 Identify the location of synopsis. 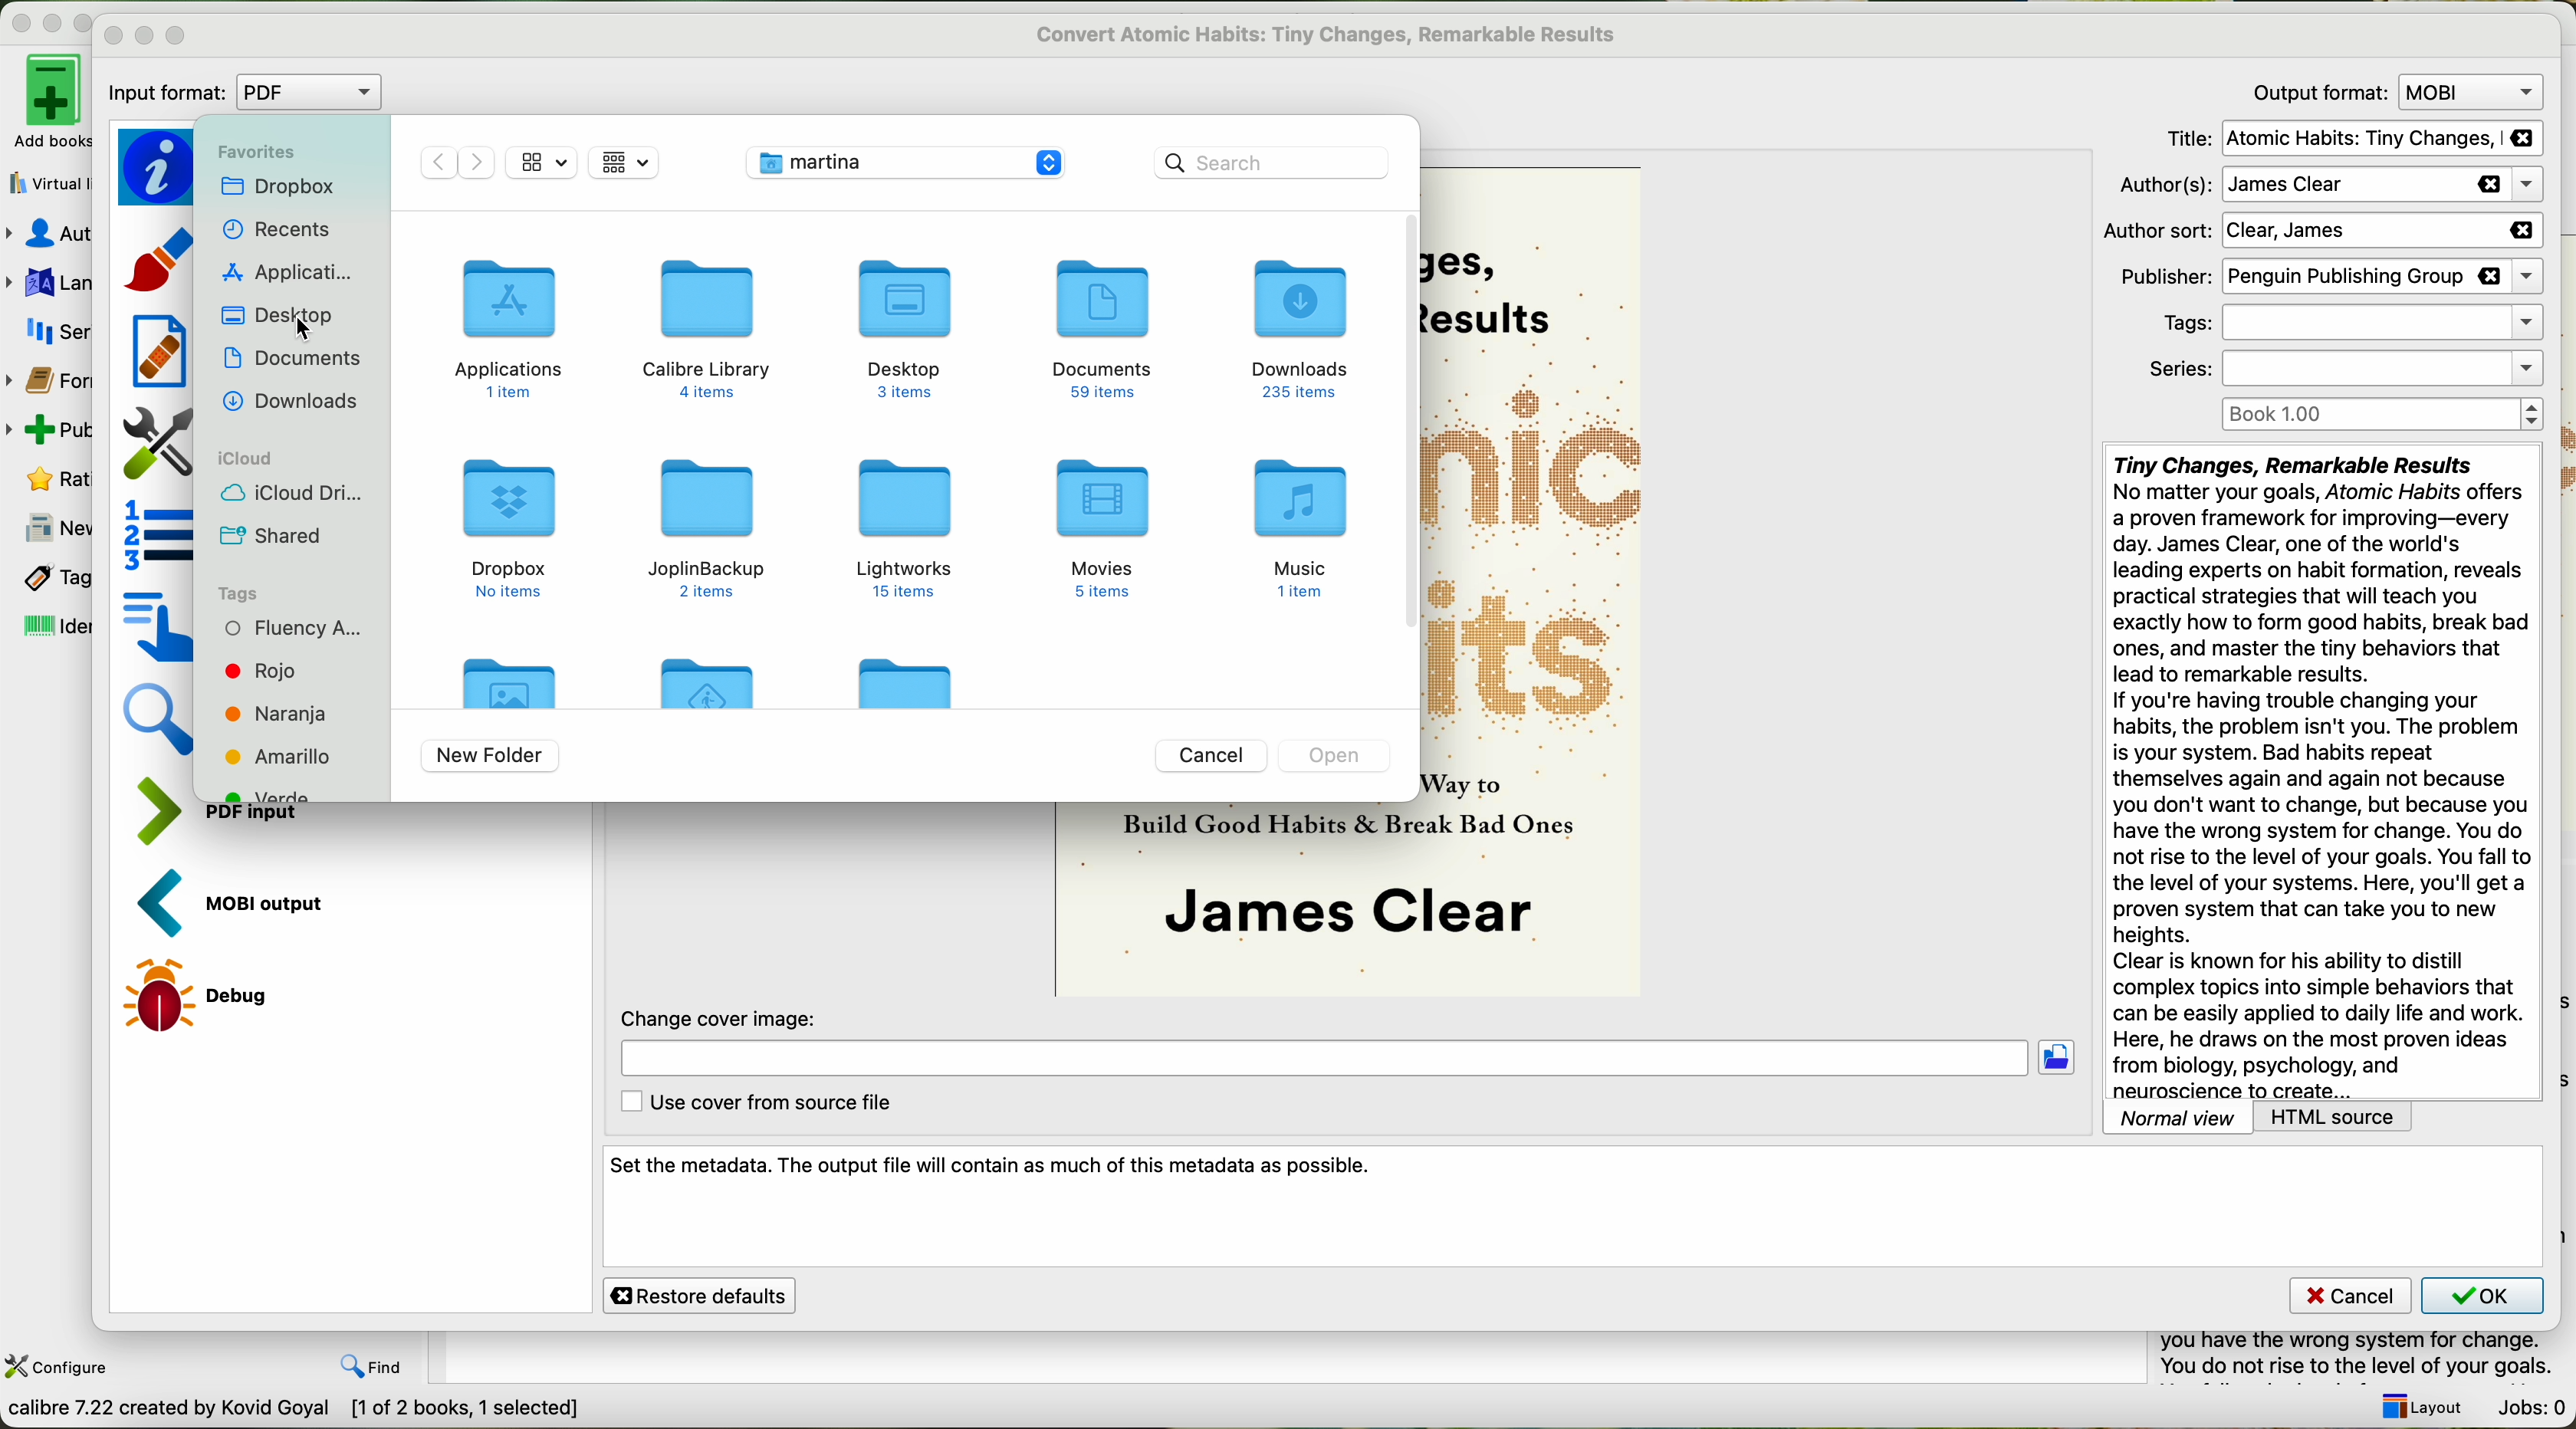
(2320, 772).